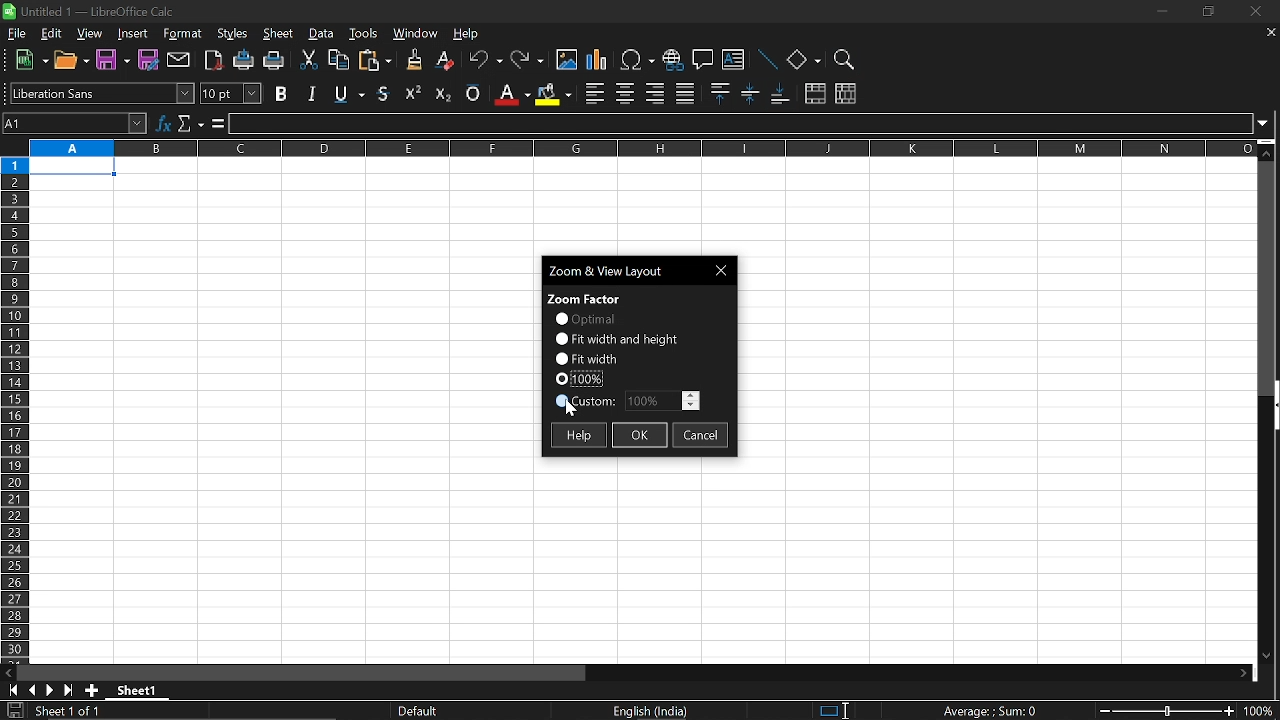 Image resolution: width=1280 pixels, height=720 pixels. What do you see at coordinates (803, 61) in the screenshot?
I see `shapes` at bounding box center [803, 61].